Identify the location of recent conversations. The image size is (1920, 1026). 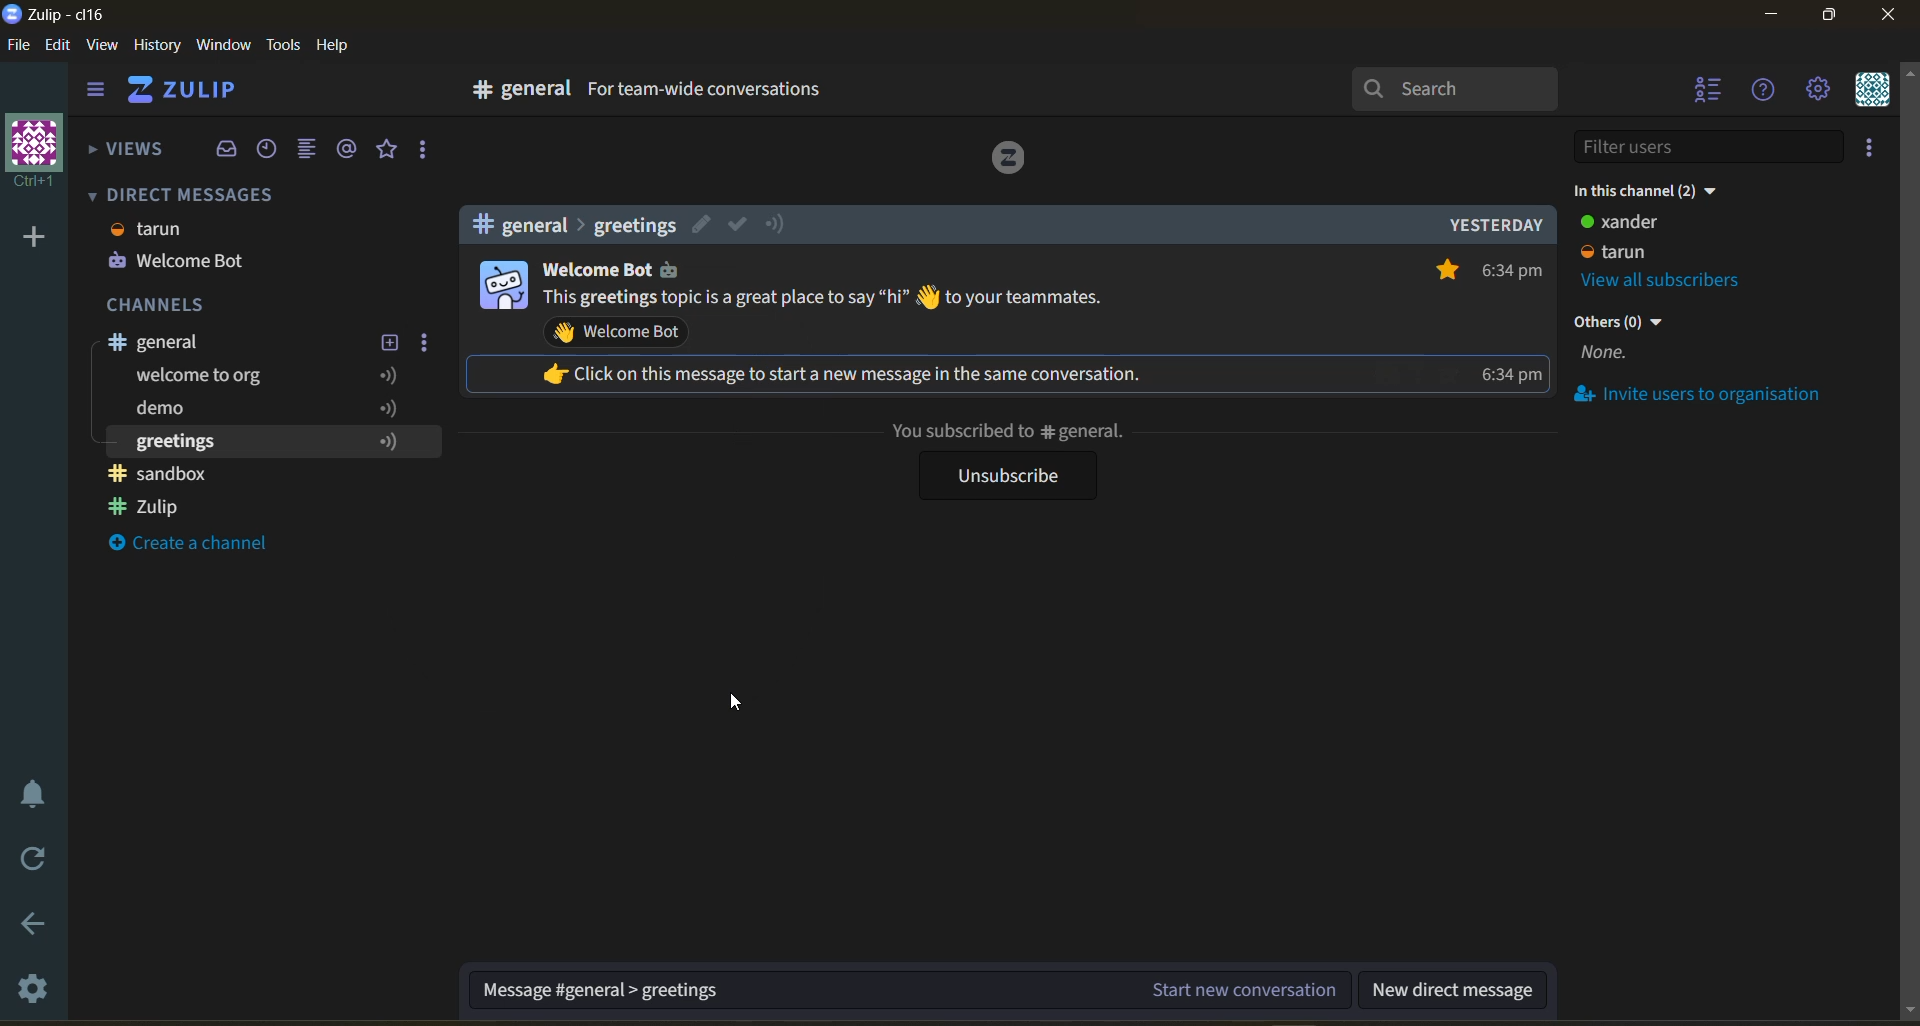
(274, 150).